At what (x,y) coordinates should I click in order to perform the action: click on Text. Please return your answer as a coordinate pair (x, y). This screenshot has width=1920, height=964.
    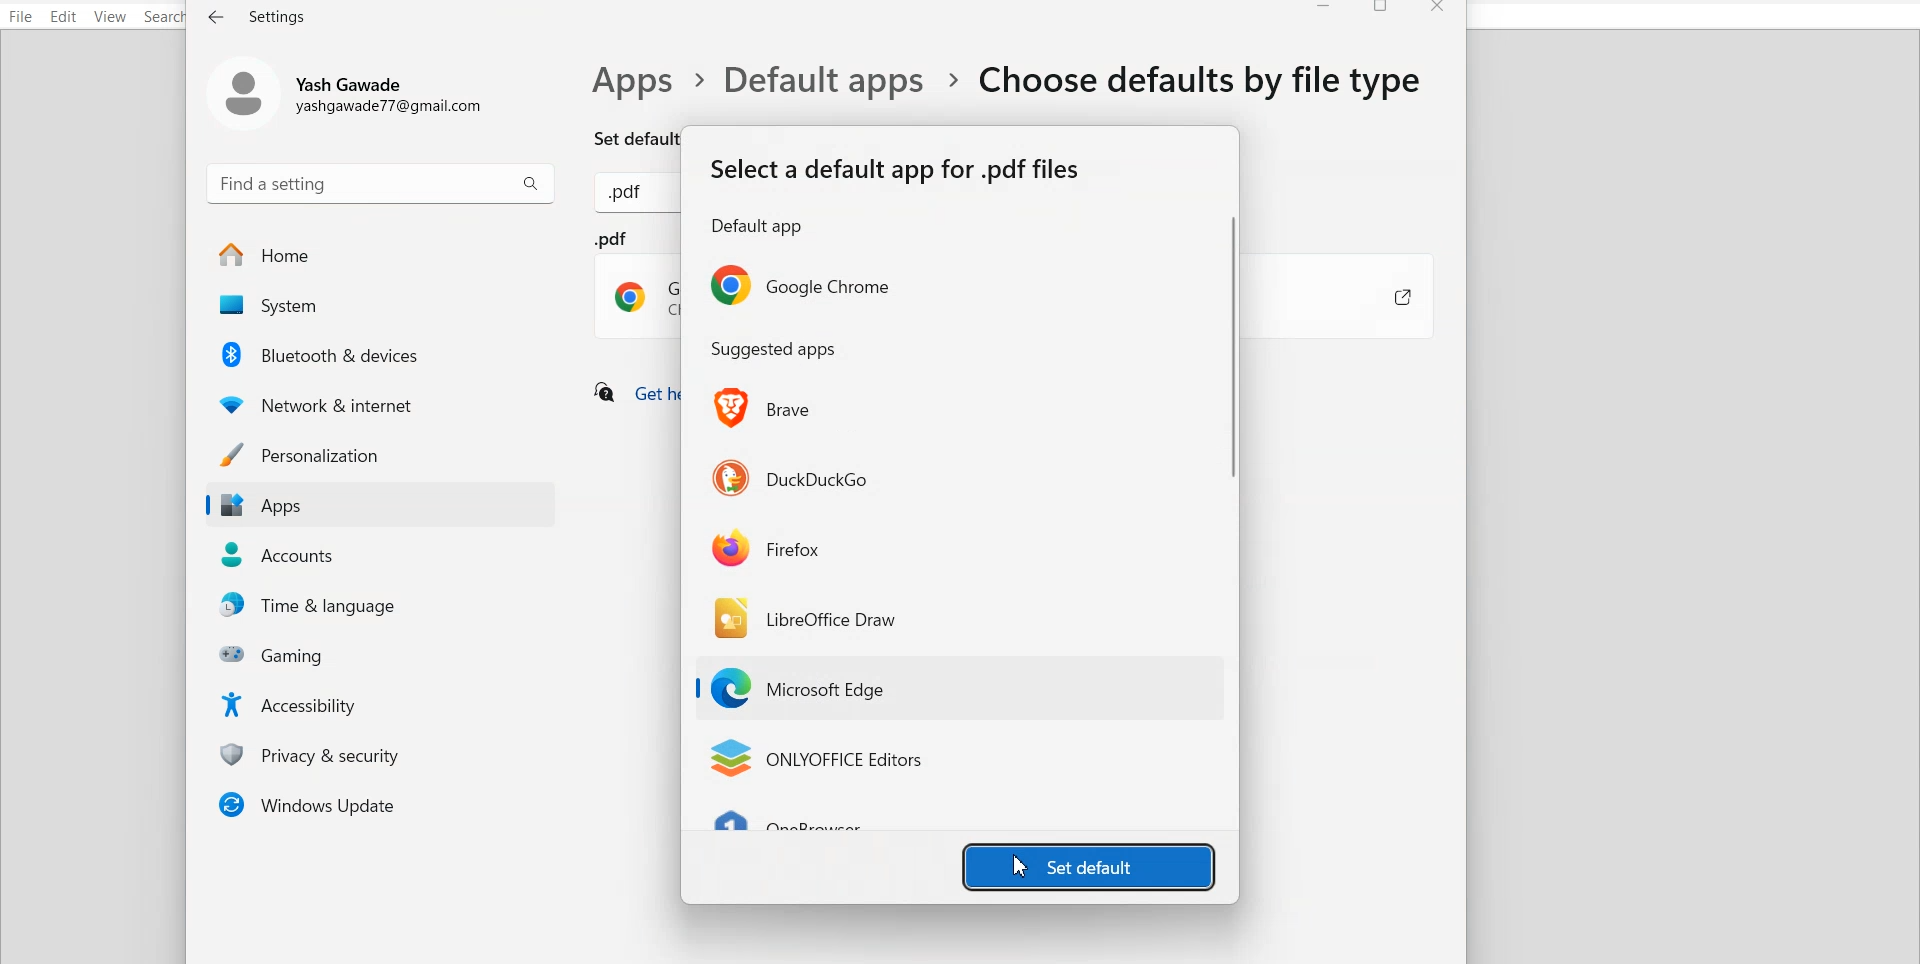
    Looking at the image, I should click on (259, 16).